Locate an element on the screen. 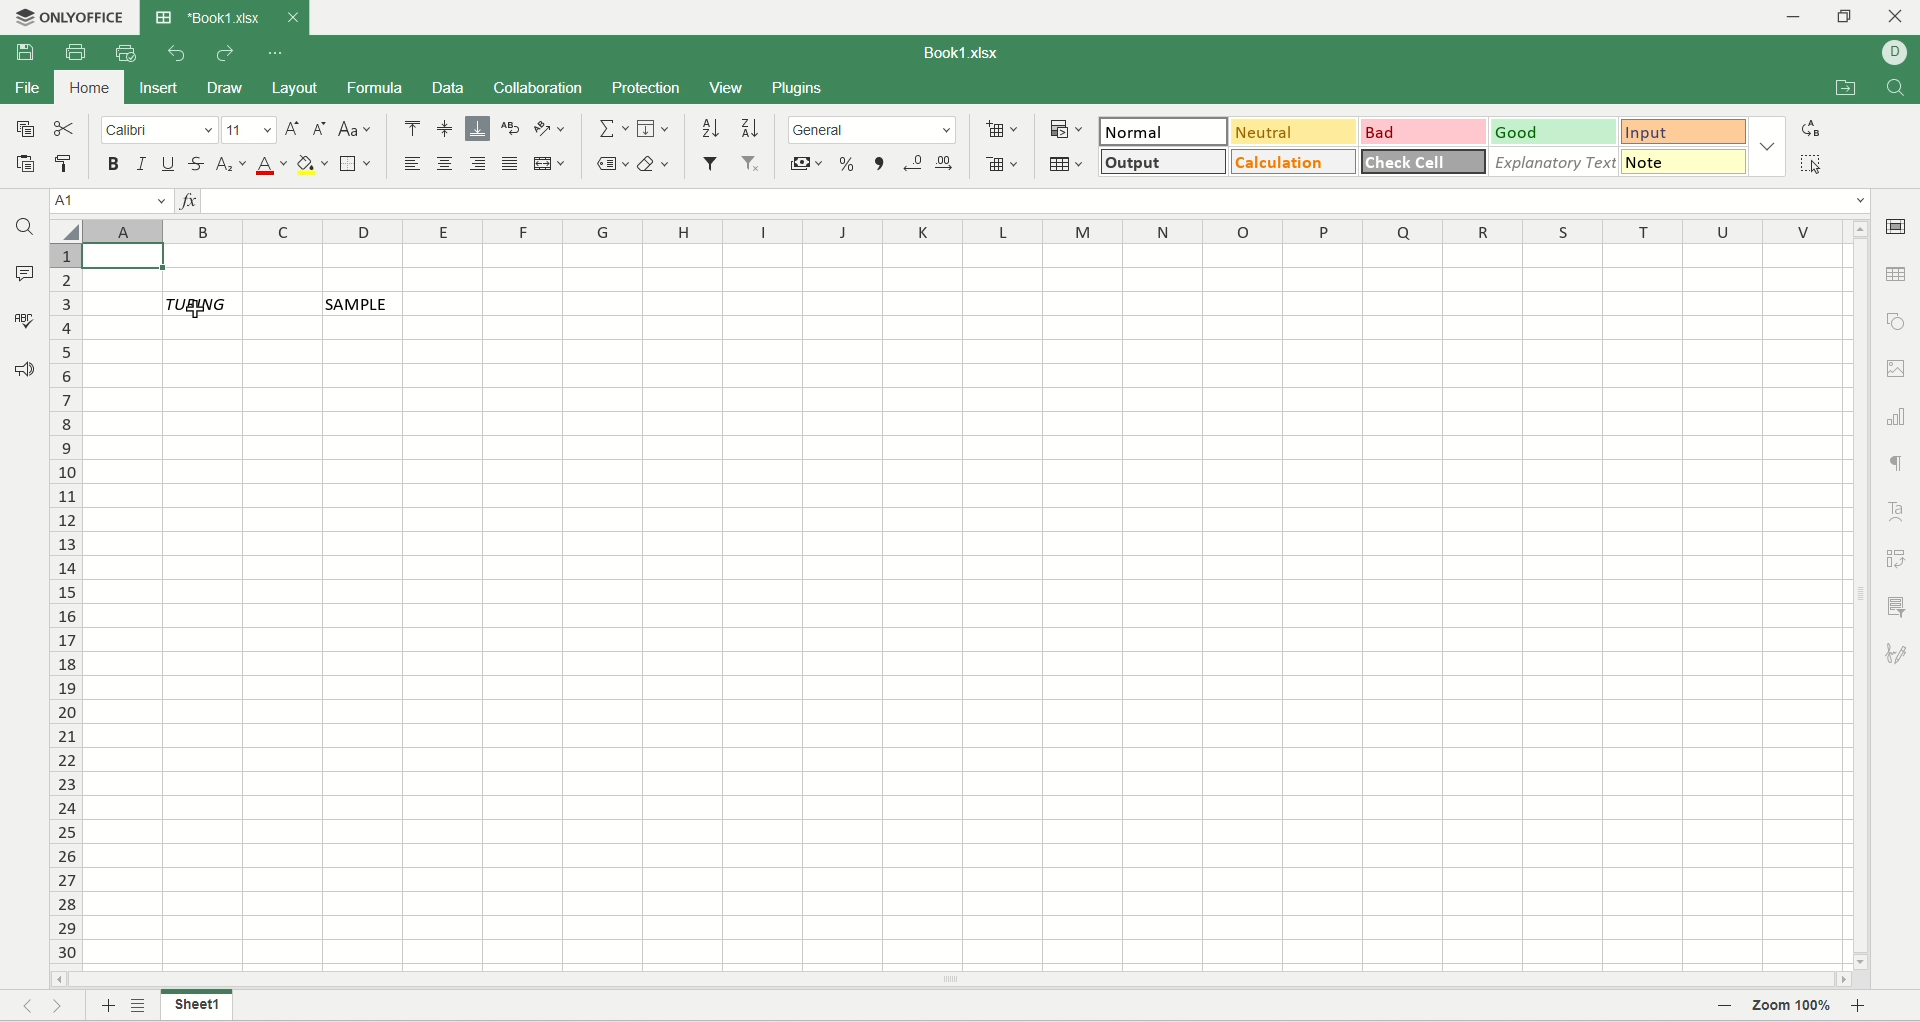 The height and width of the screenshot is (1022, 1920). chart settings is located at coordinates (1898, 416).